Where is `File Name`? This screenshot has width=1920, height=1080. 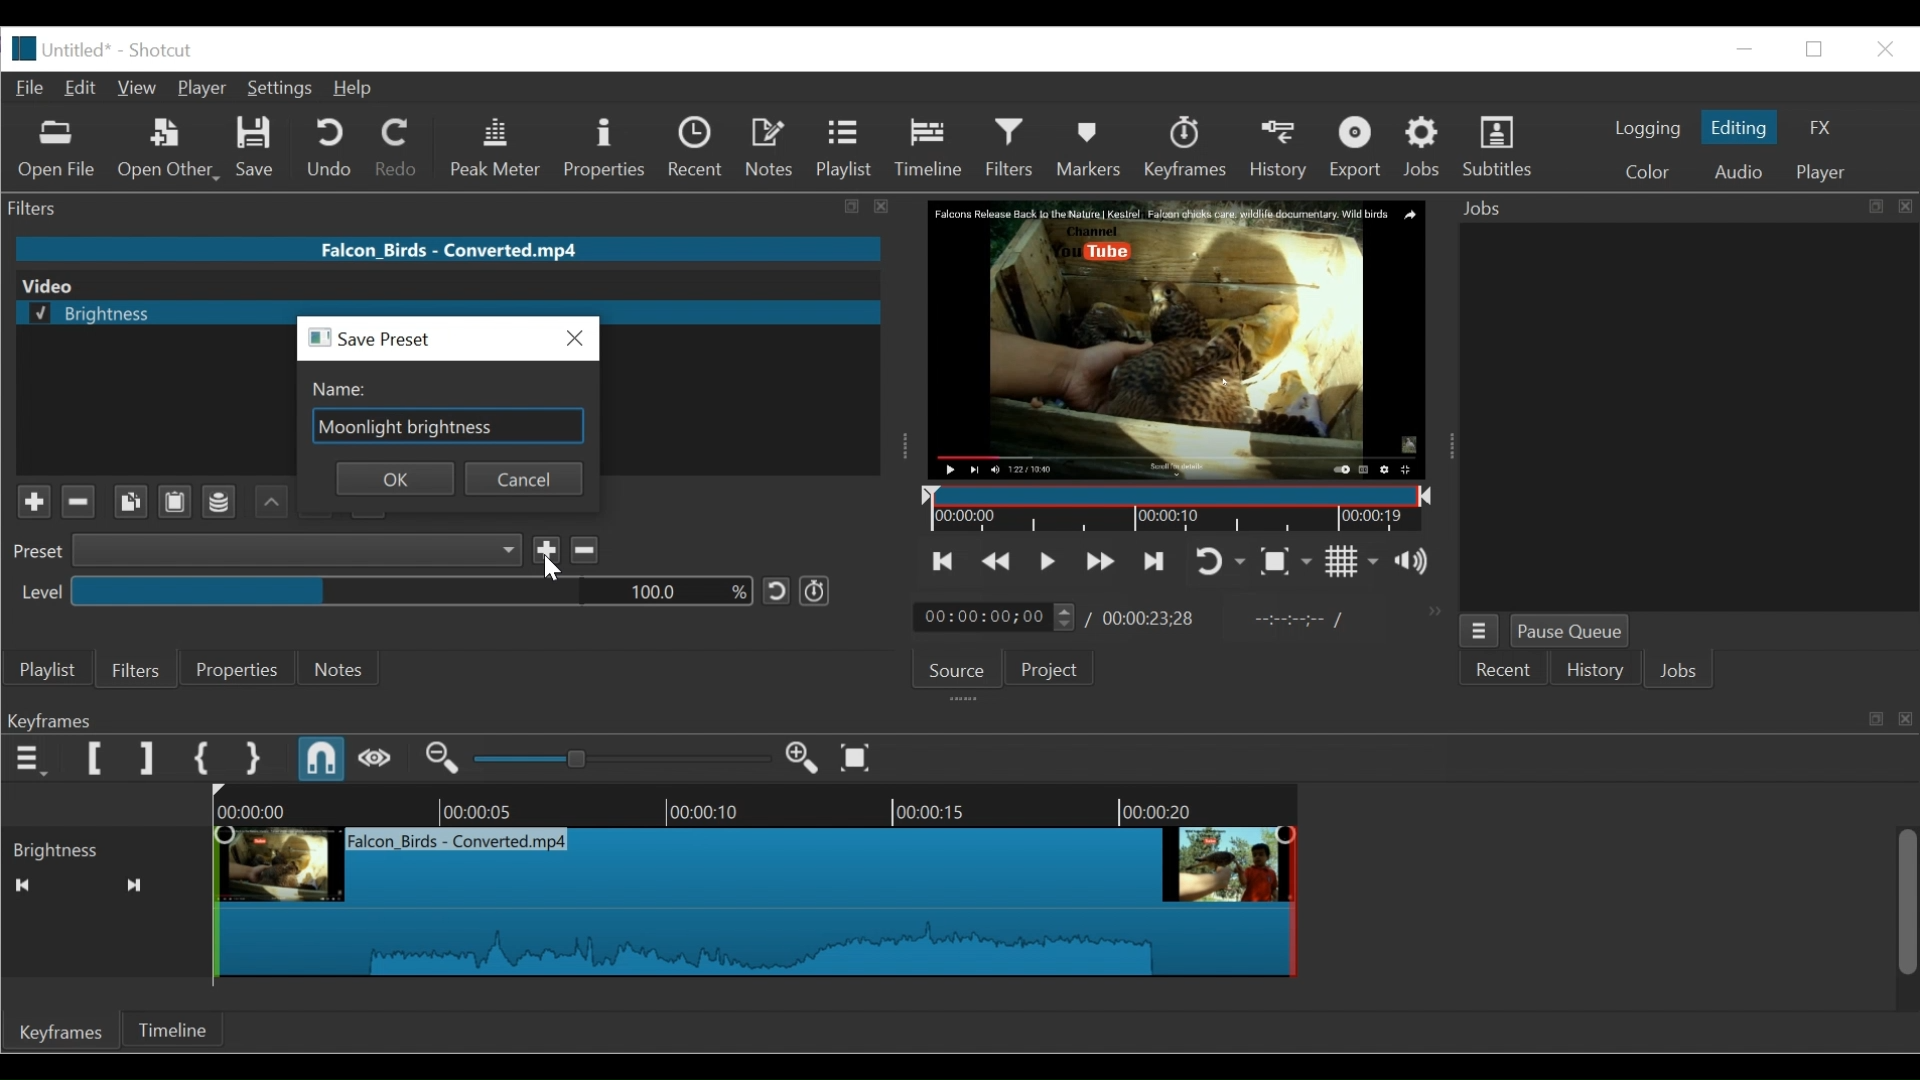
File Name is located at coordinates (58, 49).